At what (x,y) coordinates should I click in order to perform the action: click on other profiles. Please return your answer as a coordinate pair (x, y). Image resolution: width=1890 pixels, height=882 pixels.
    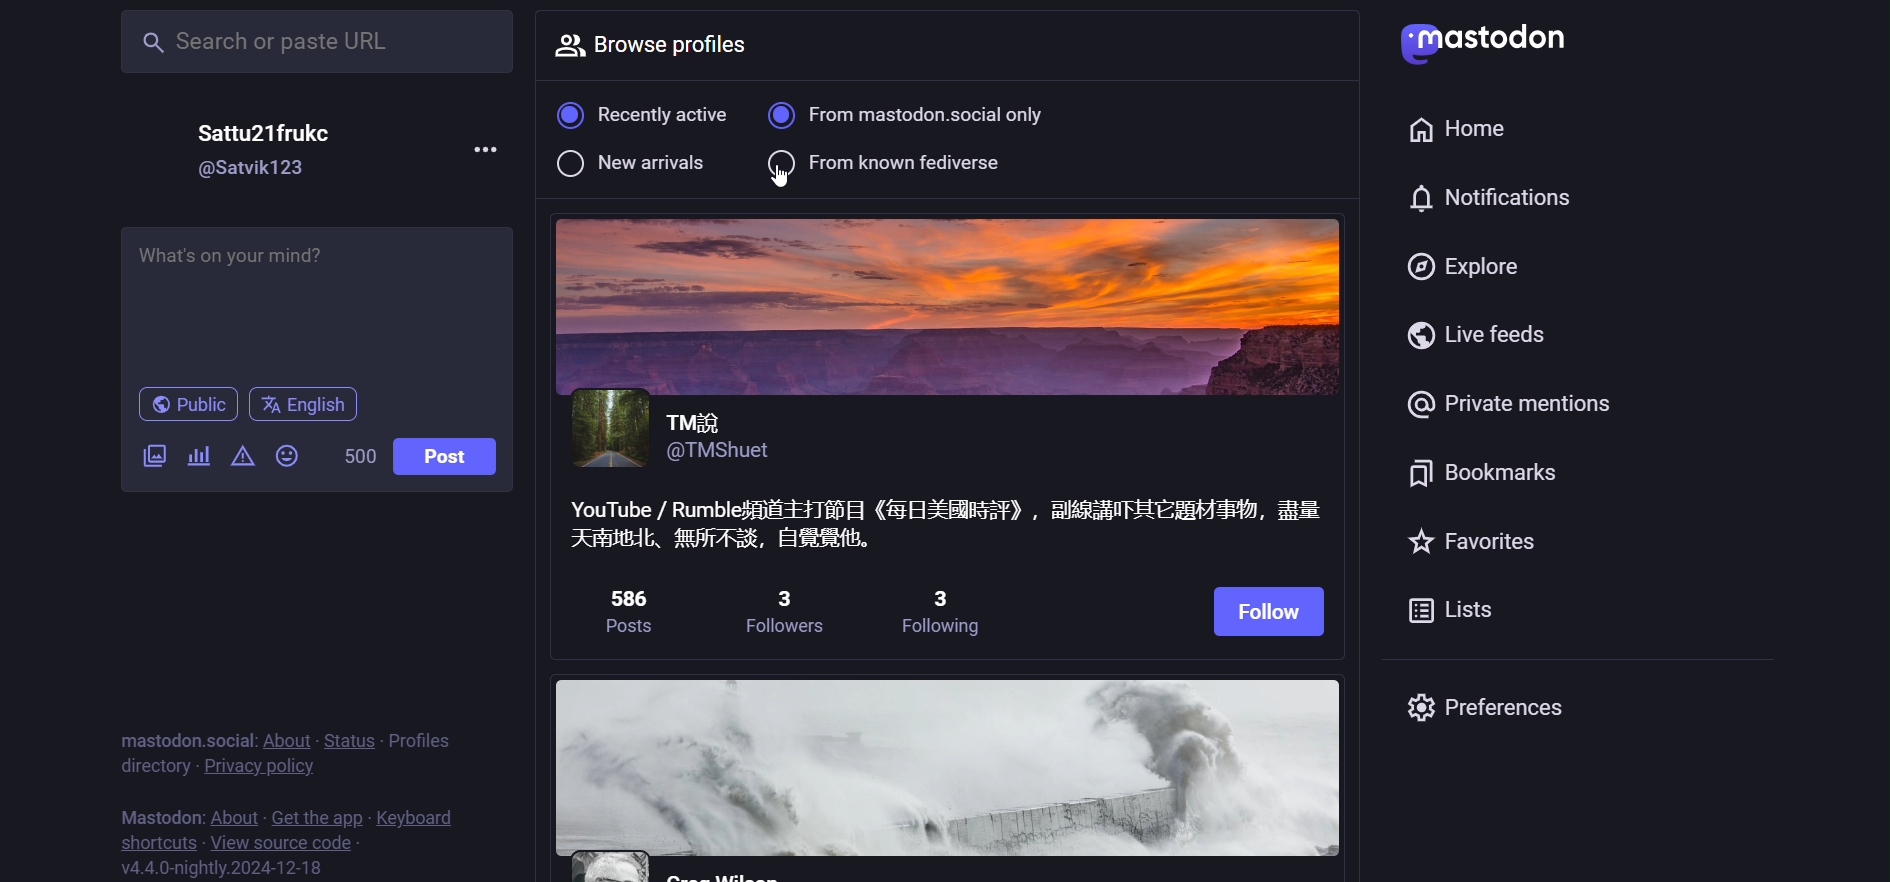
    Looking at the image, I should click on (950, 773).